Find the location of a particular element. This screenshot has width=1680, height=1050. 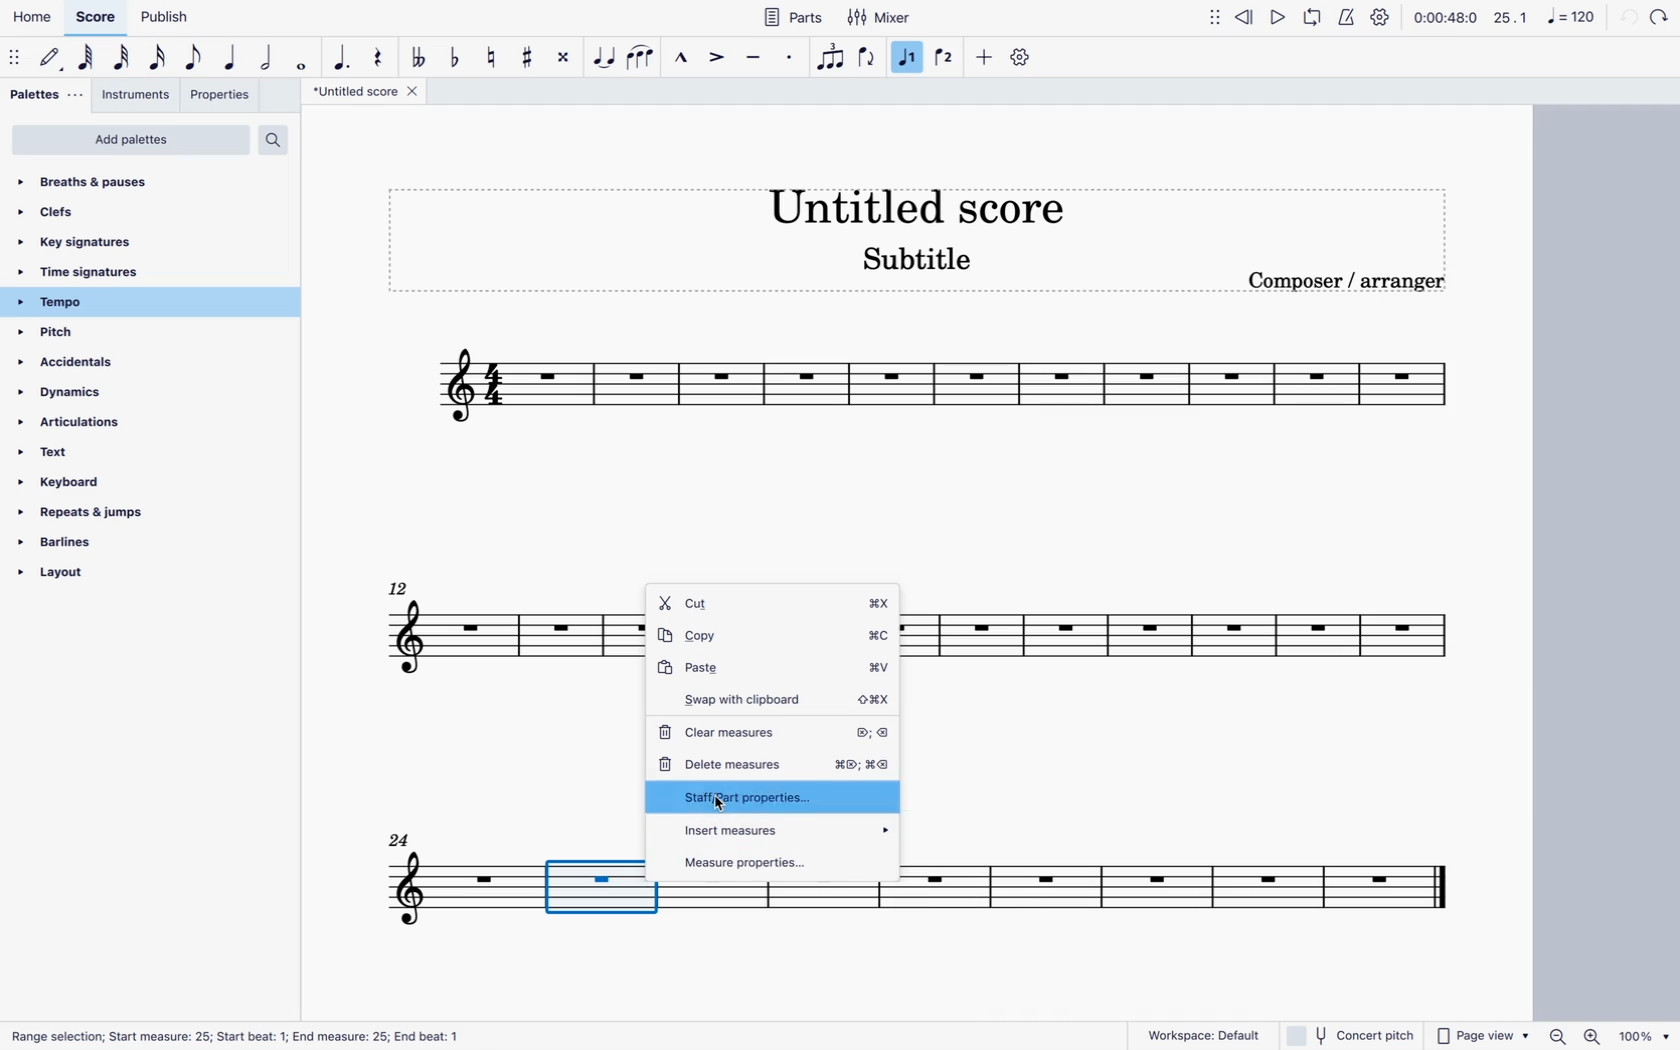

keyboard is located at coordinates (74, 482).